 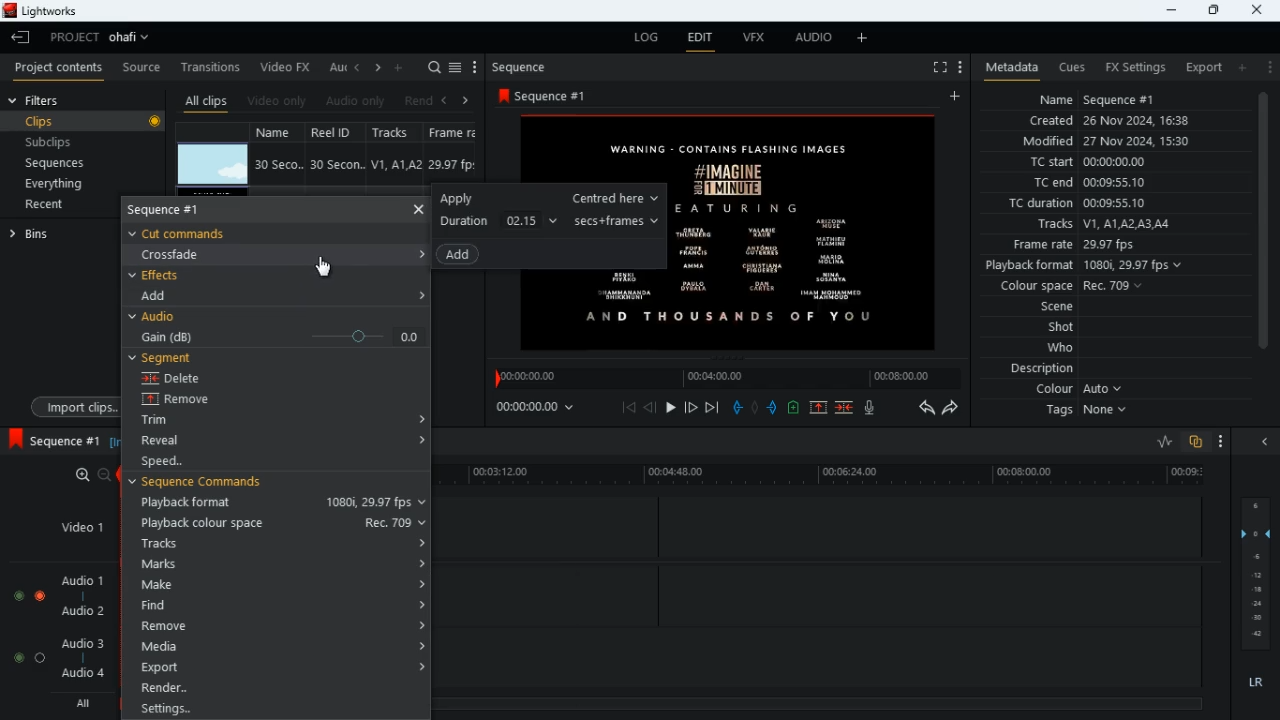 I want to click on cues, so click(x=1072, y=67).